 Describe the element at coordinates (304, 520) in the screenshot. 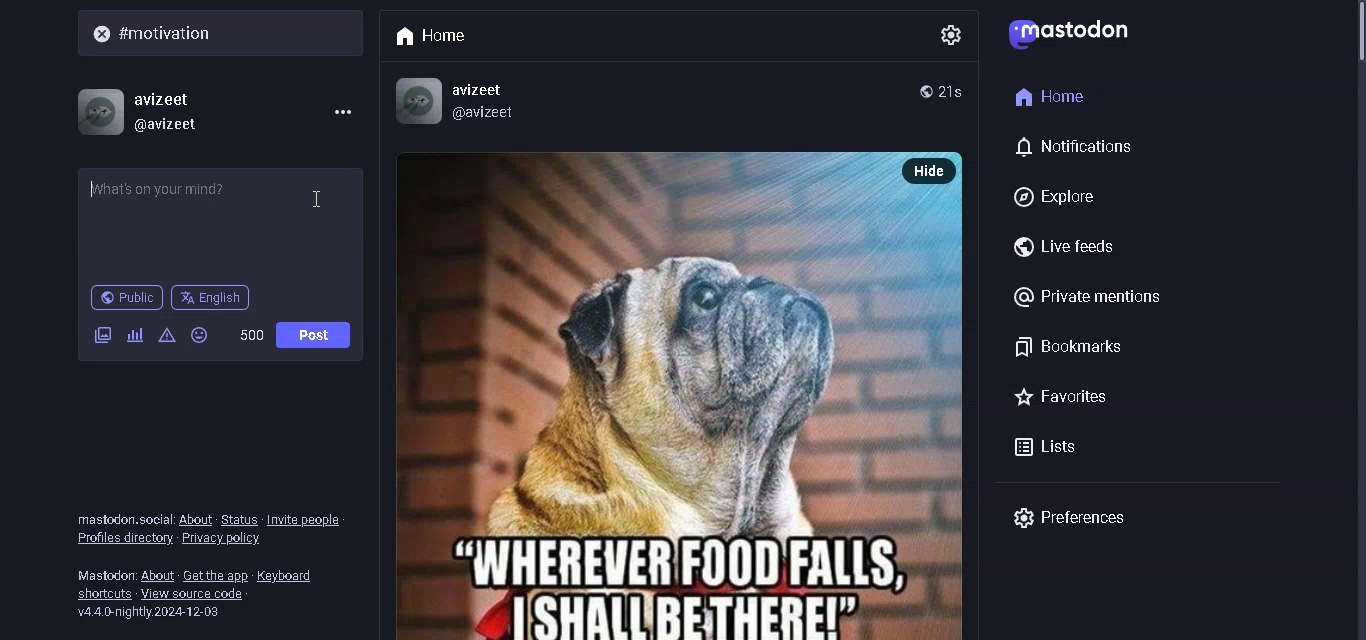

I see `invite people` at that location.